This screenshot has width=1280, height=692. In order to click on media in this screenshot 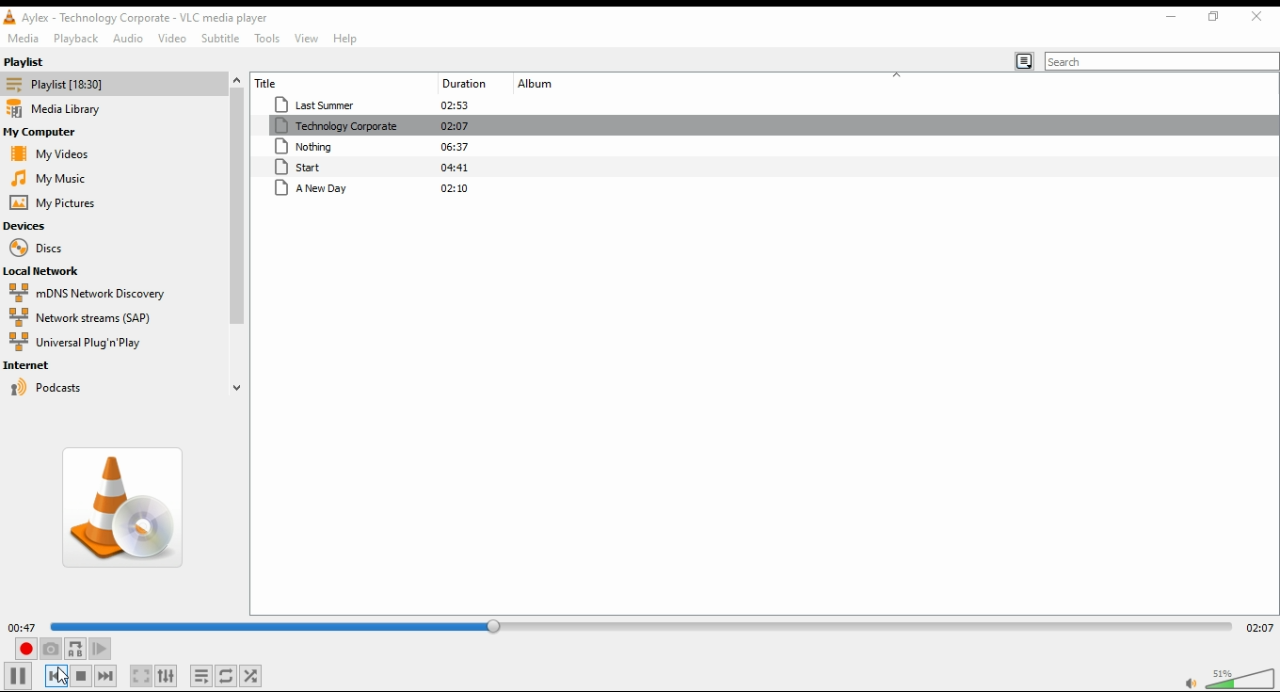, I will do `click(22, 37)`.